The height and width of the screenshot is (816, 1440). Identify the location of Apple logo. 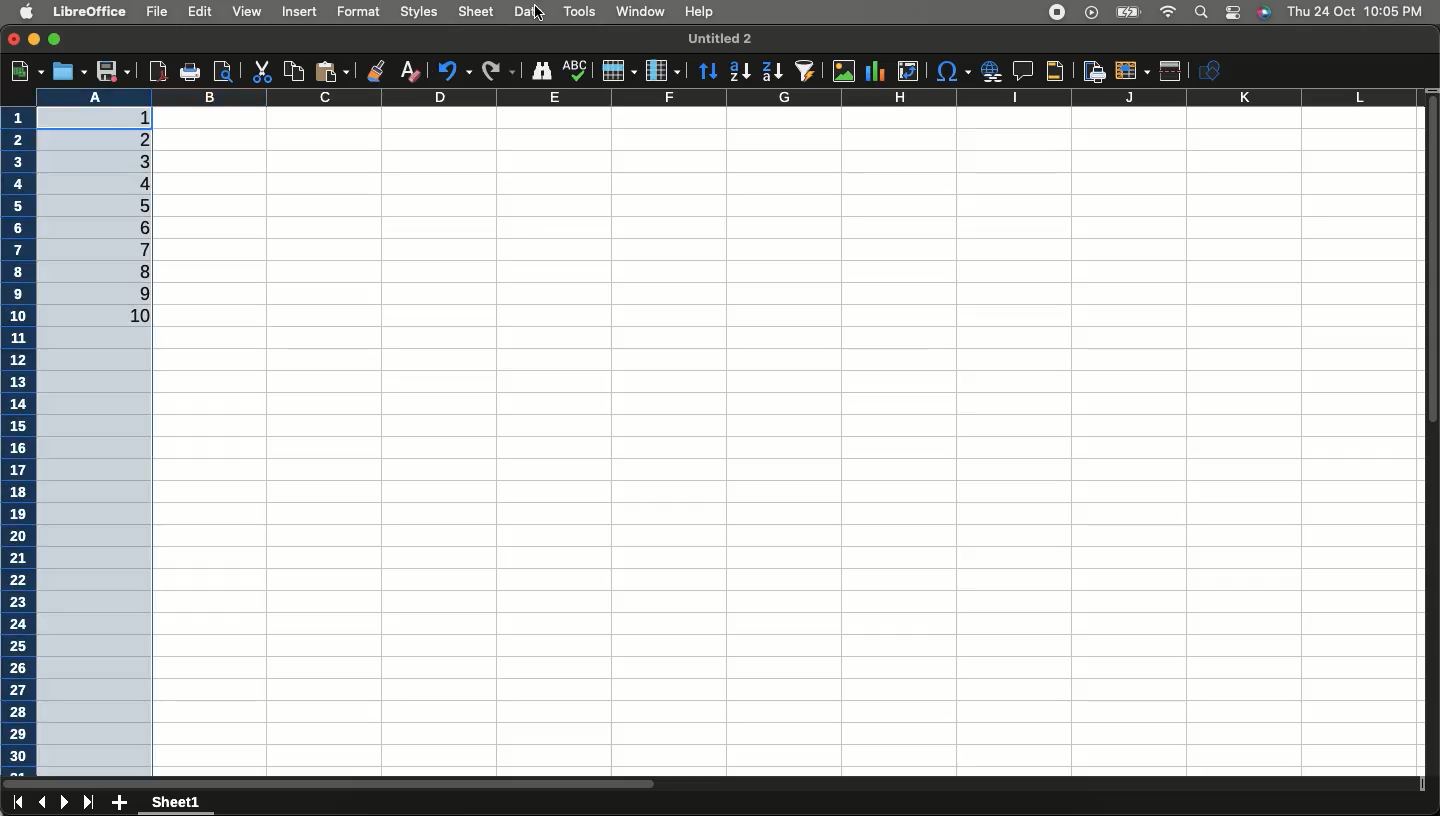
(27, 12).